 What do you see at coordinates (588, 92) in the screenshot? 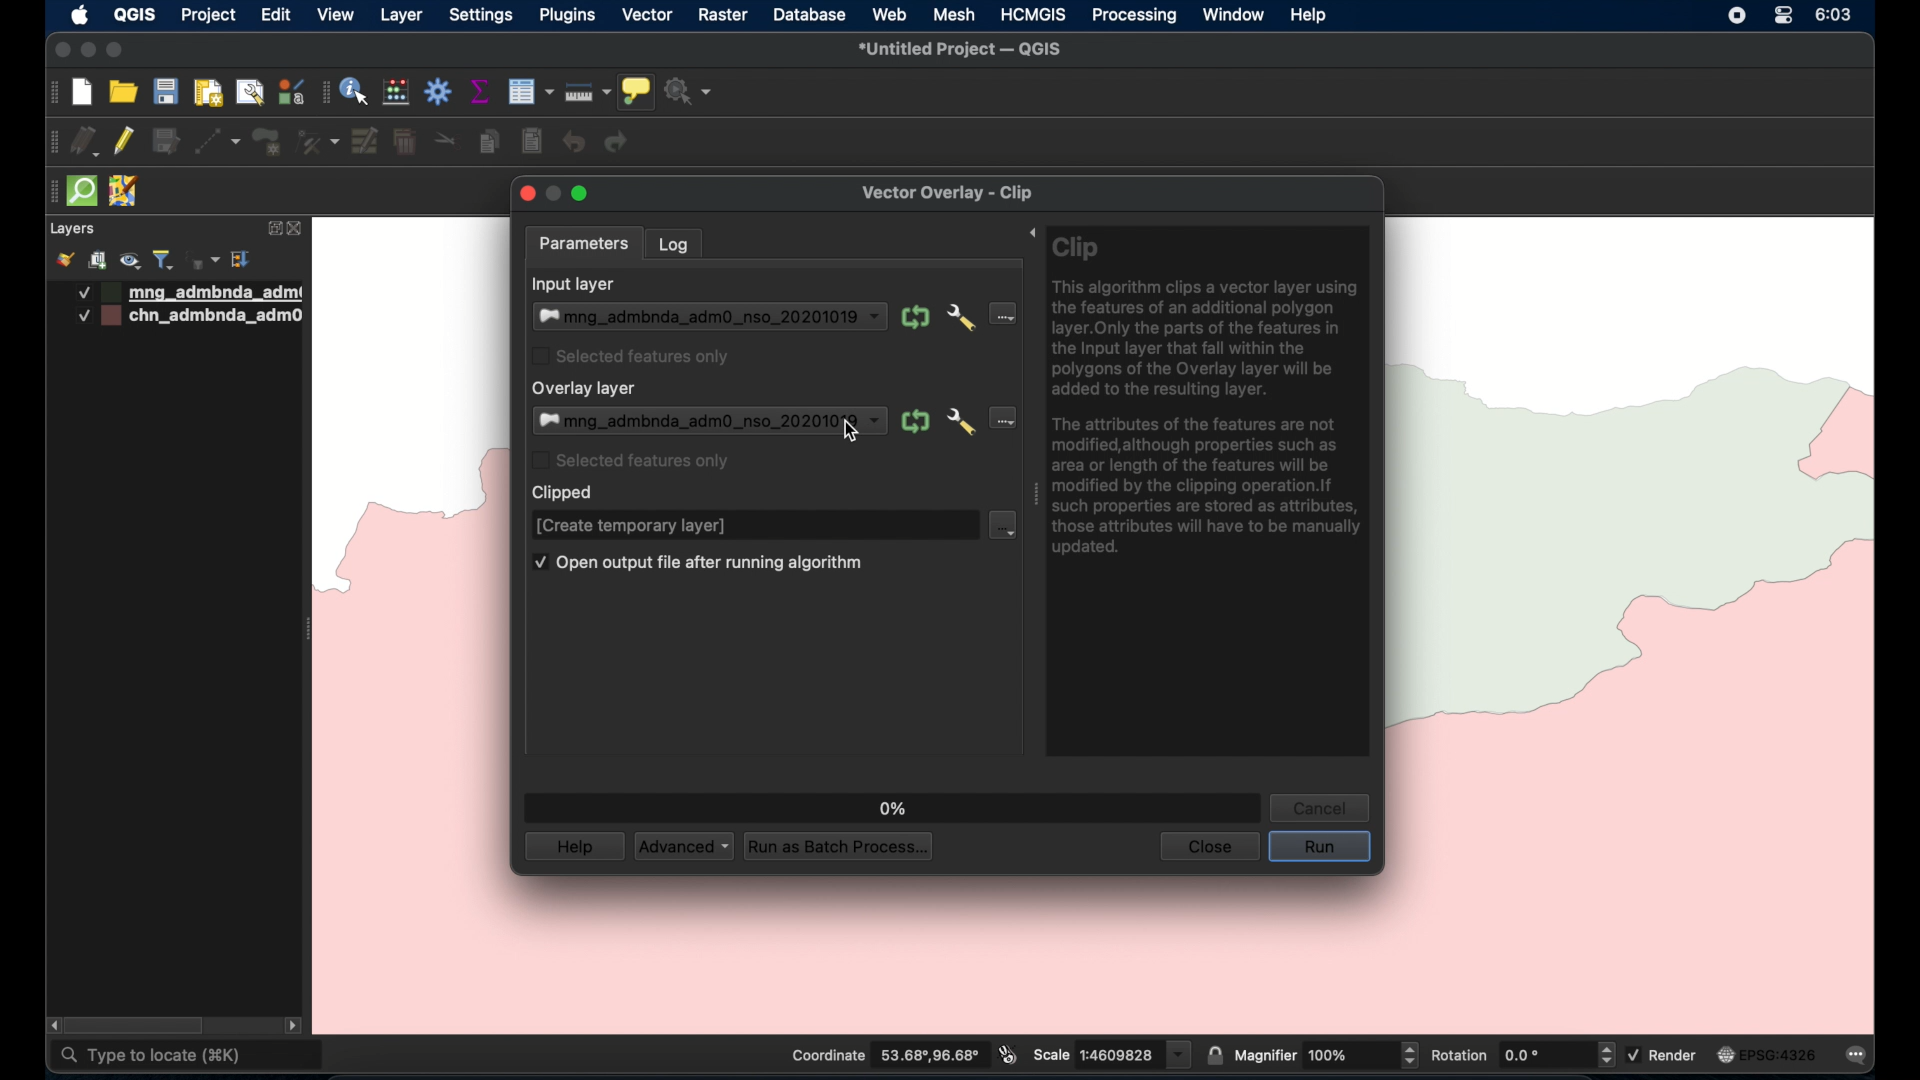
I see `measure line` at bounding box center [588, 92].